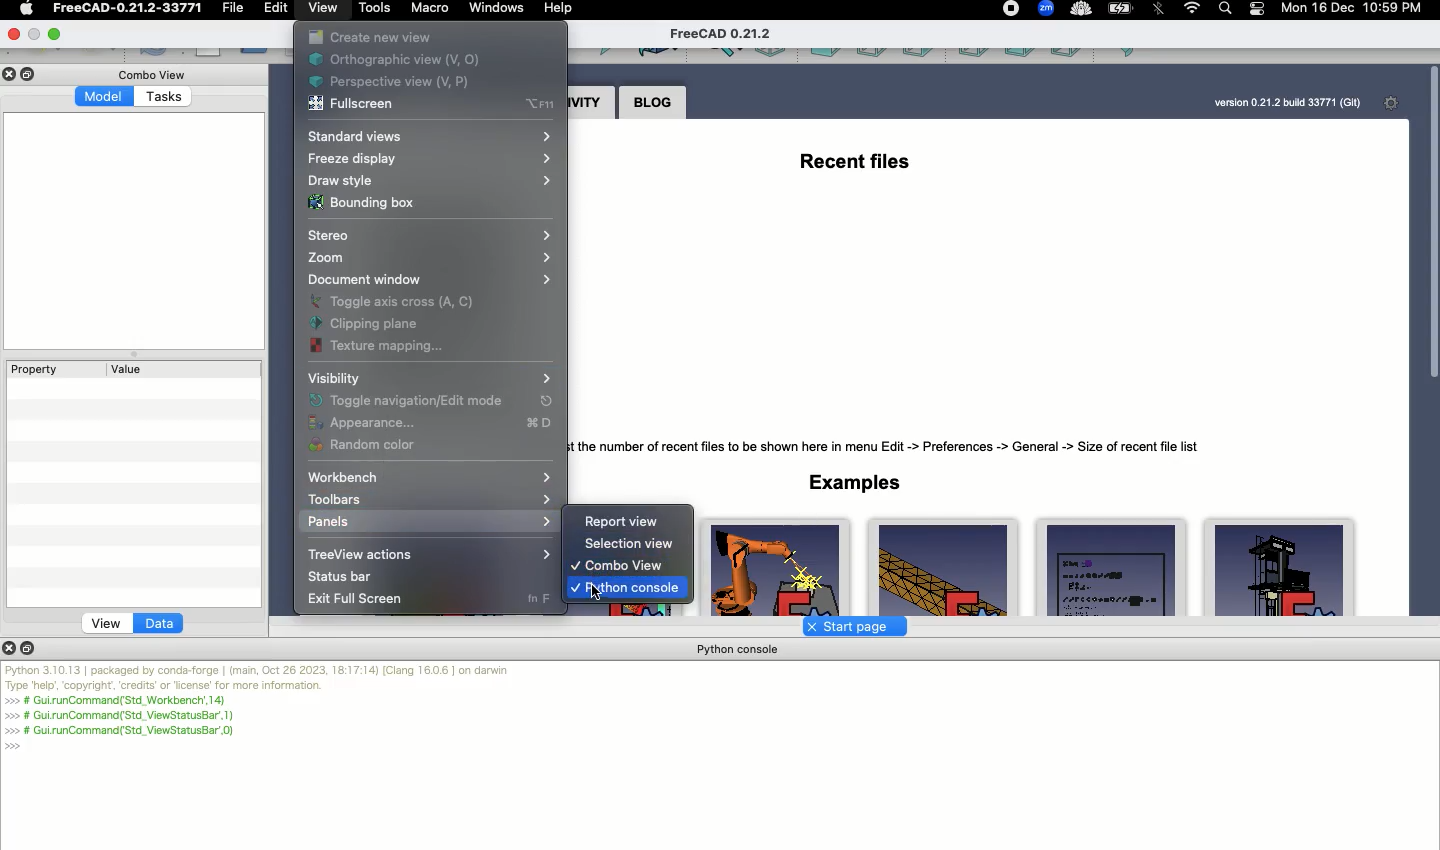 The height and width of the screenshot is (850, 1440). I want to click on Document window, so click(427, 281).